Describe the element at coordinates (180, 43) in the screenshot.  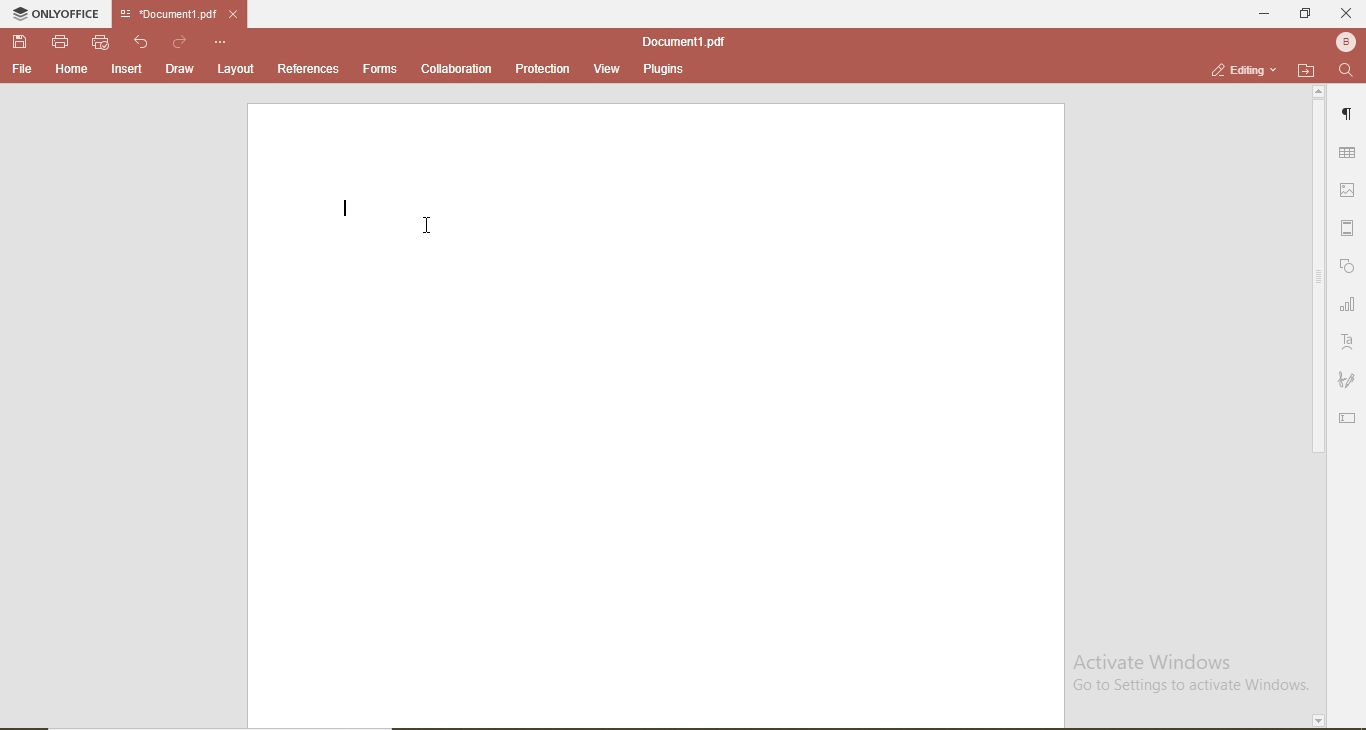
I see `redo` at that location.